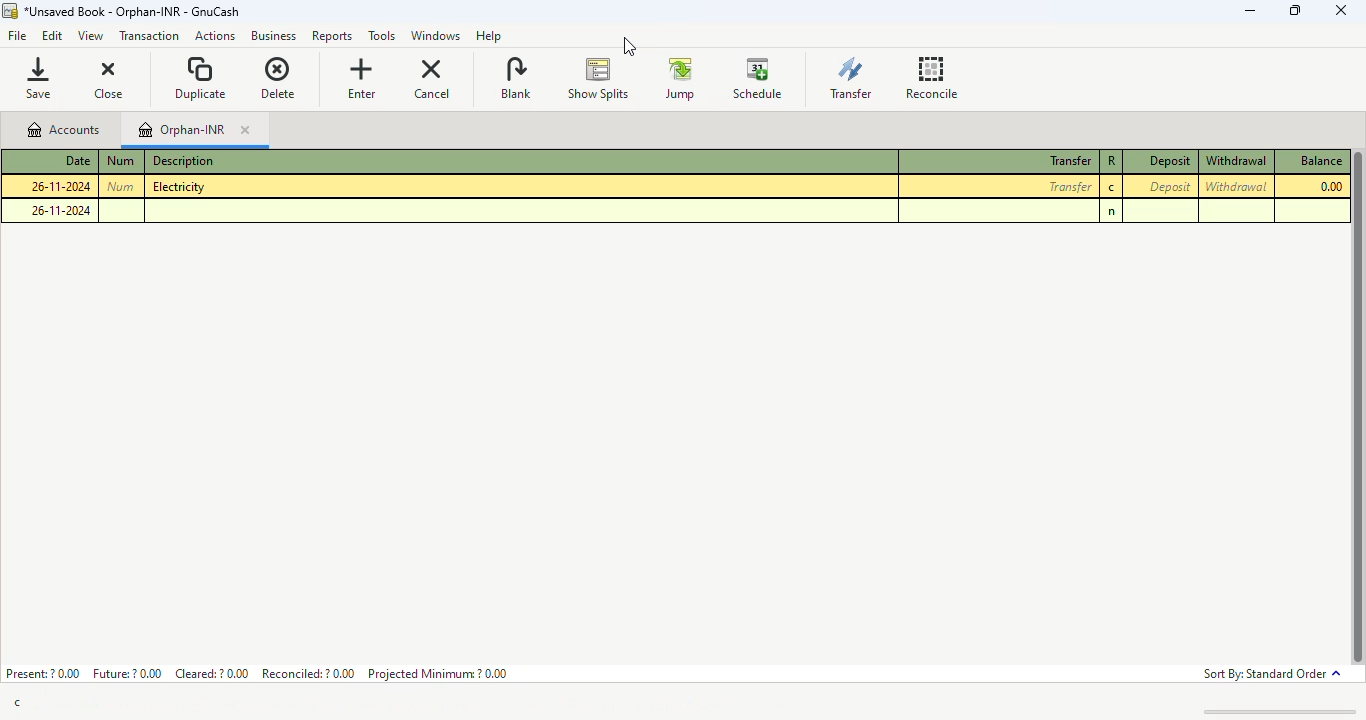 The width and height of the screenshot is (1366, 720). Describe the element at coordinates (851, 77) in the screenshot. I see `transfer` at that location.